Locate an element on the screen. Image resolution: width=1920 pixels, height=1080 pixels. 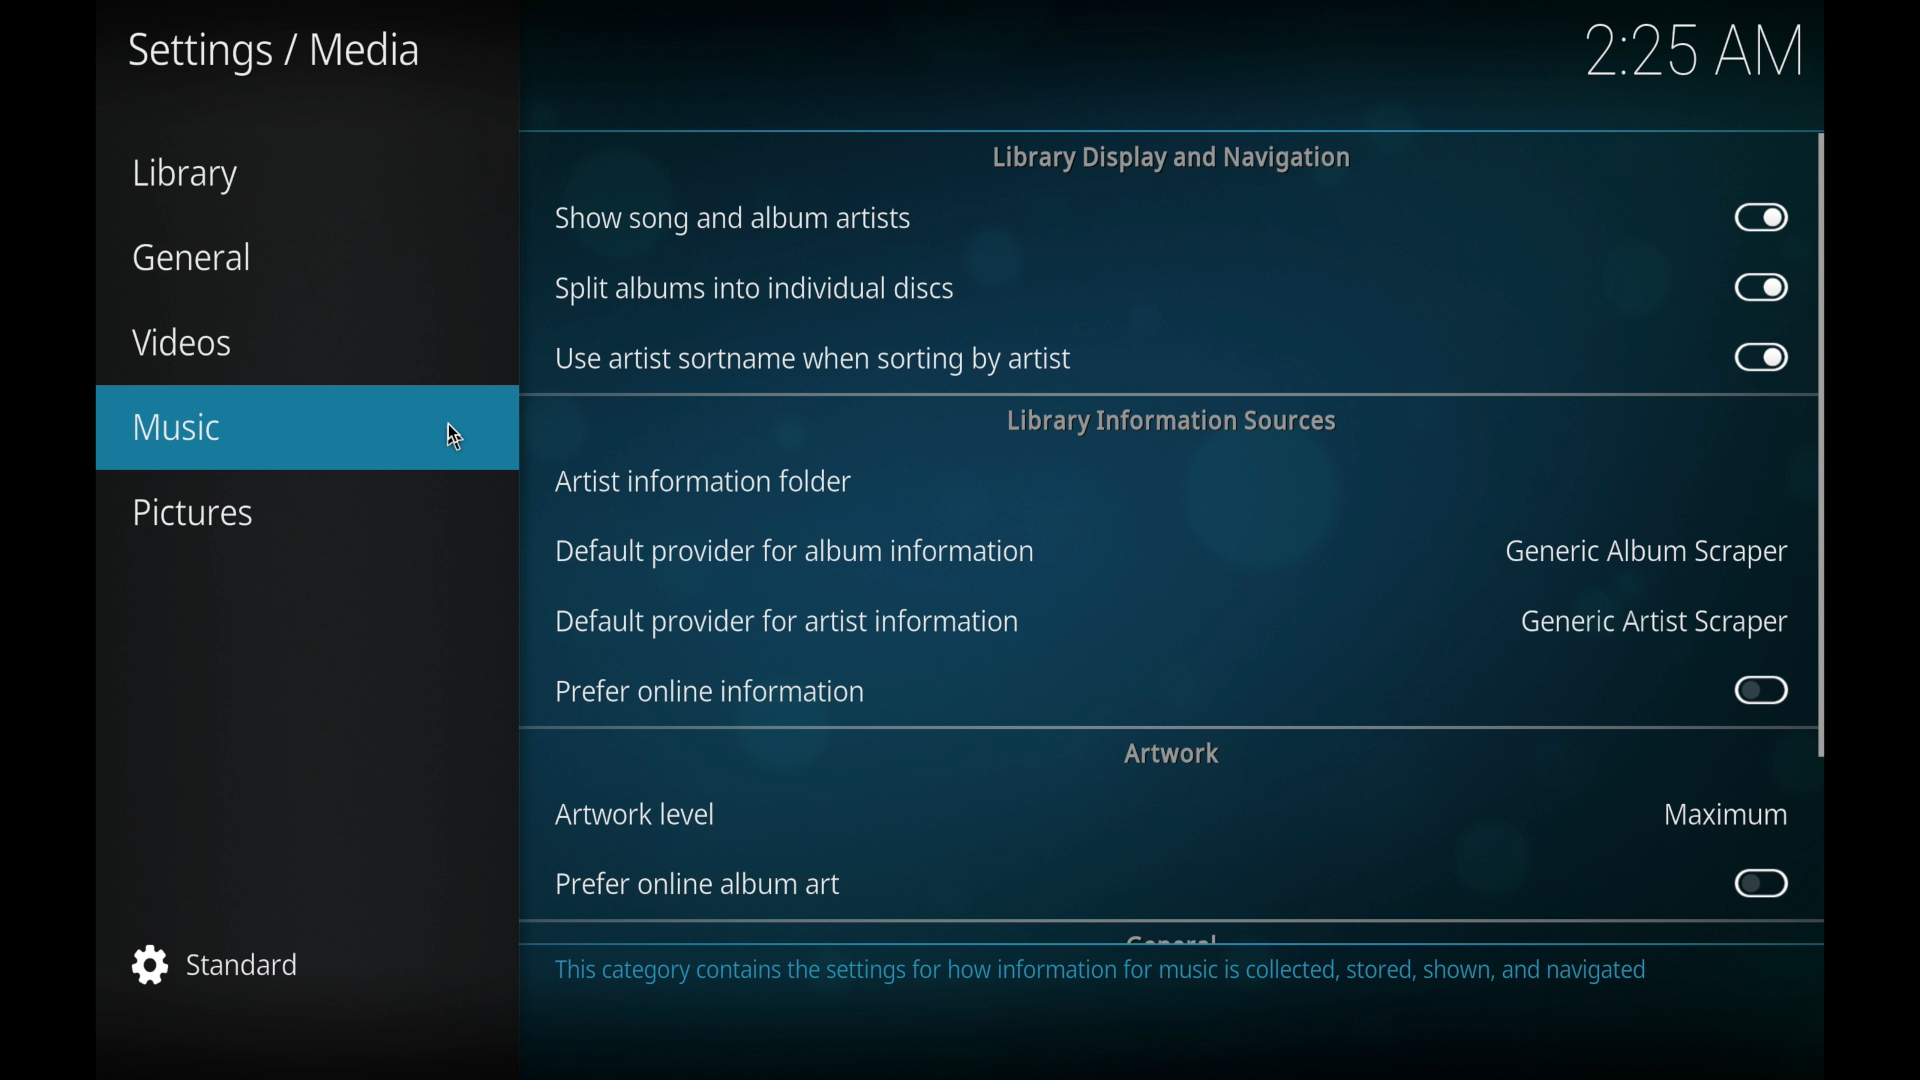
generic artist scraper is located at coordinates (1651, 624).